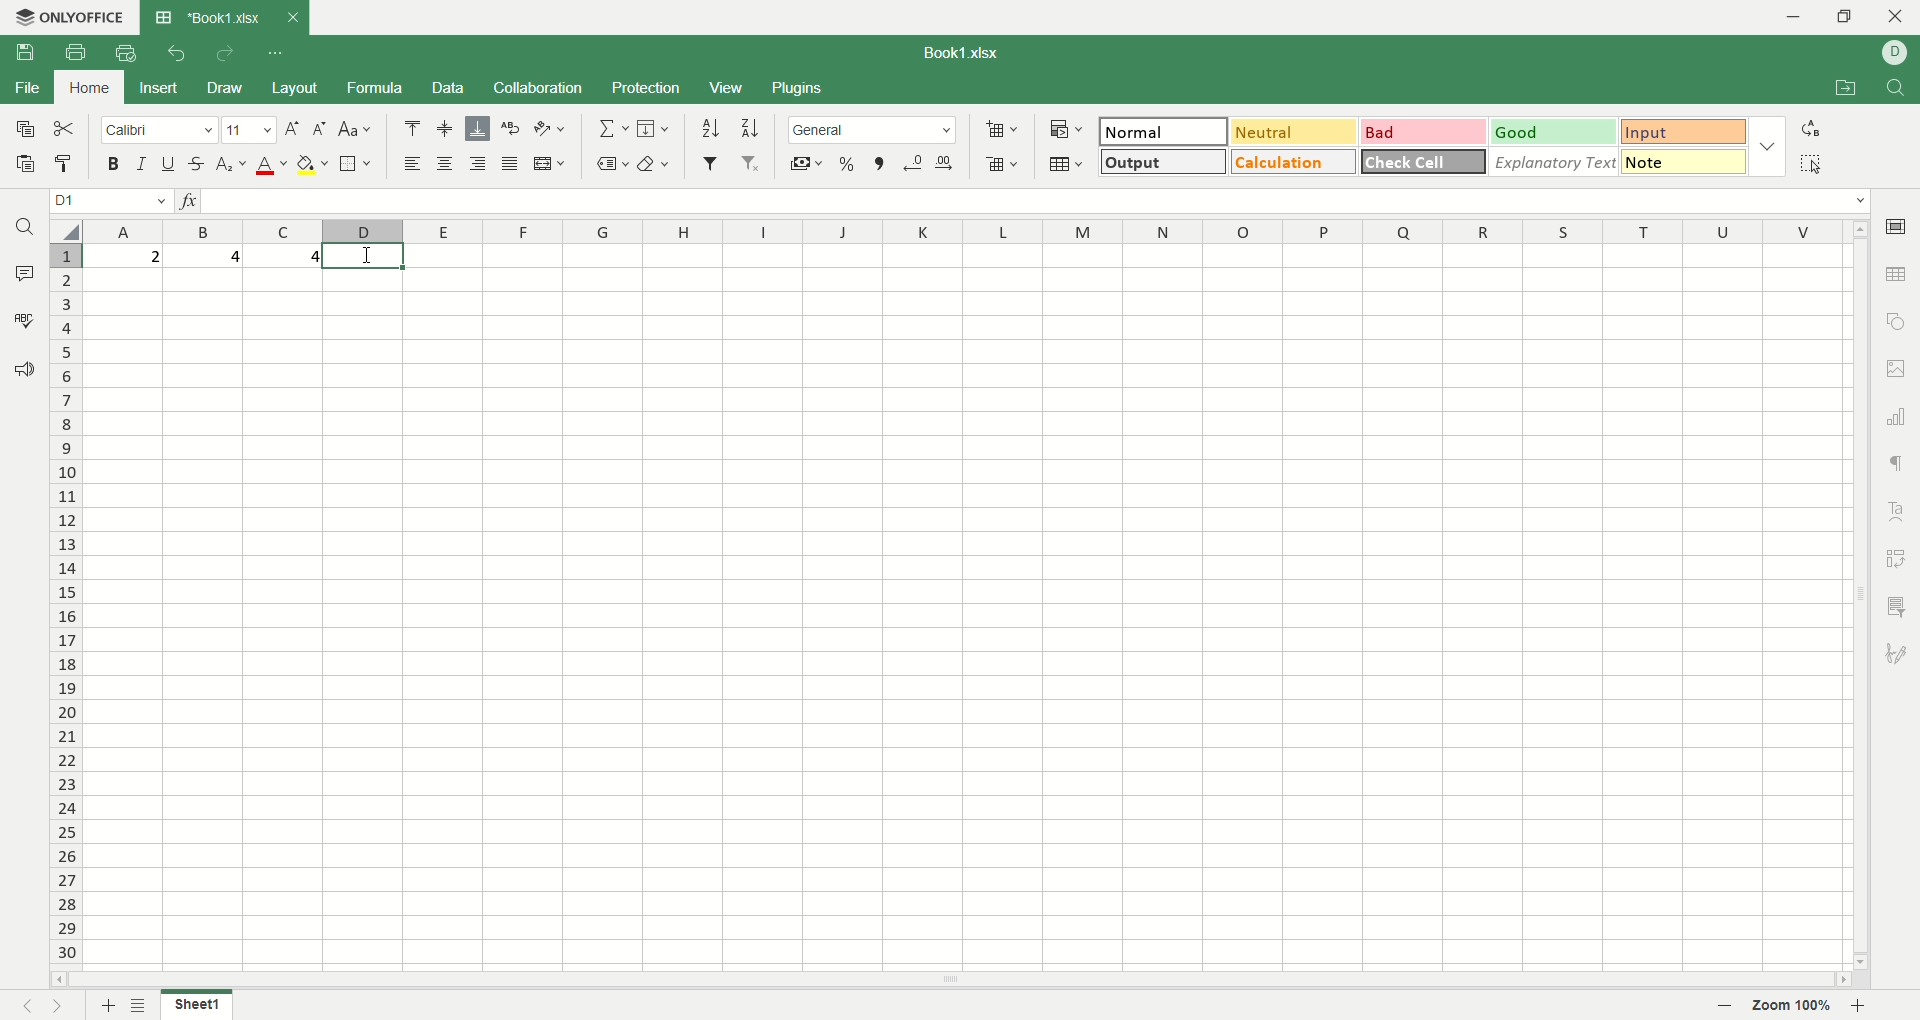 The width and height of the screenshot is (1920, 1020). What do you see at coordinates (1162, 162) in the screenshot?
I see `output` at bounding box center [1162, 162].